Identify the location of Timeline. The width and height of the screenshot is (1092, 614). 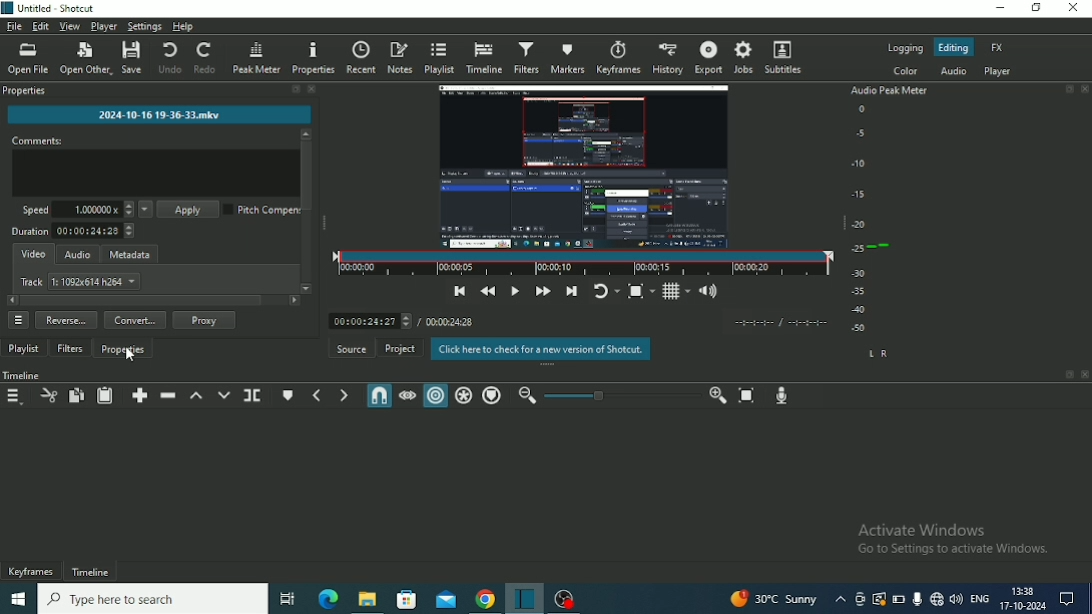
(90, 572).